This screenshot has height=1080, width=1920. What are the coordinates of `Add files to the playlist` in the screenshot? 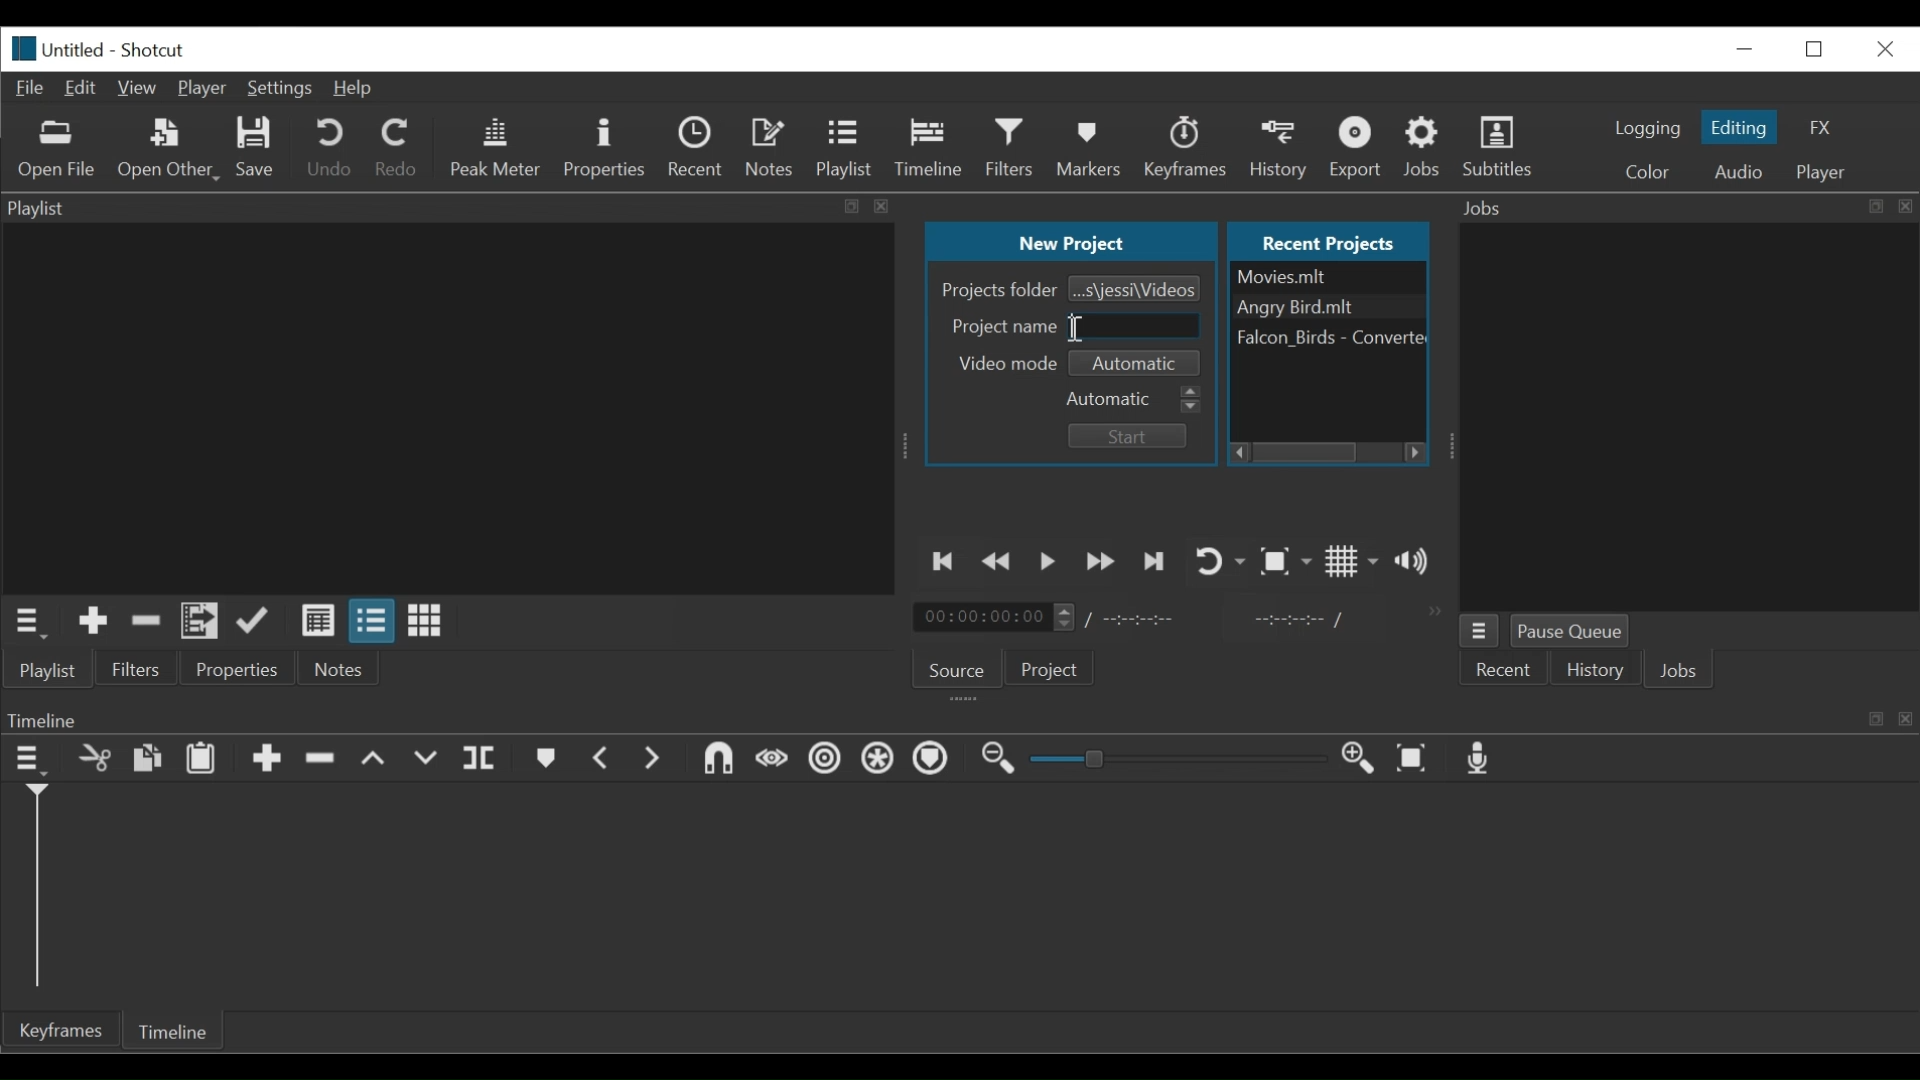 It's located at (200, 622).